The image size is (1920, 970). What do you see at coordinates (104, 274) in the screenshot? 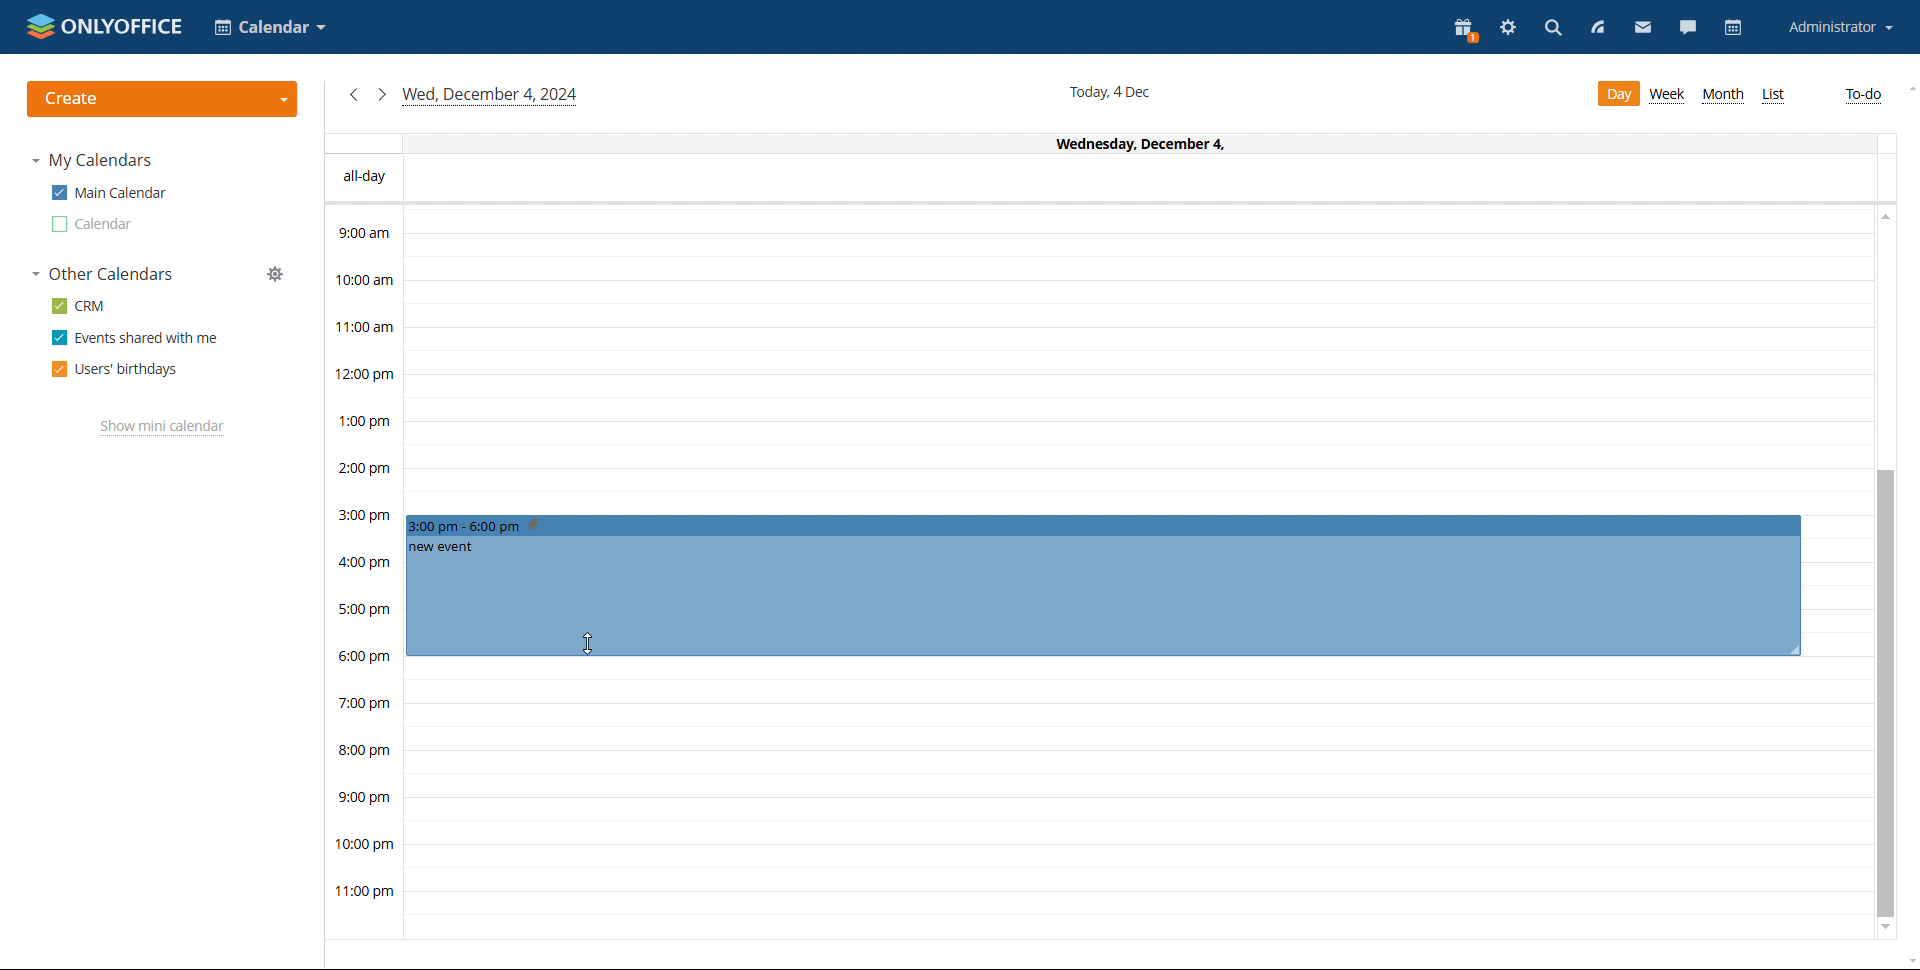
I see `calendars` at bounding box center [104, 274].